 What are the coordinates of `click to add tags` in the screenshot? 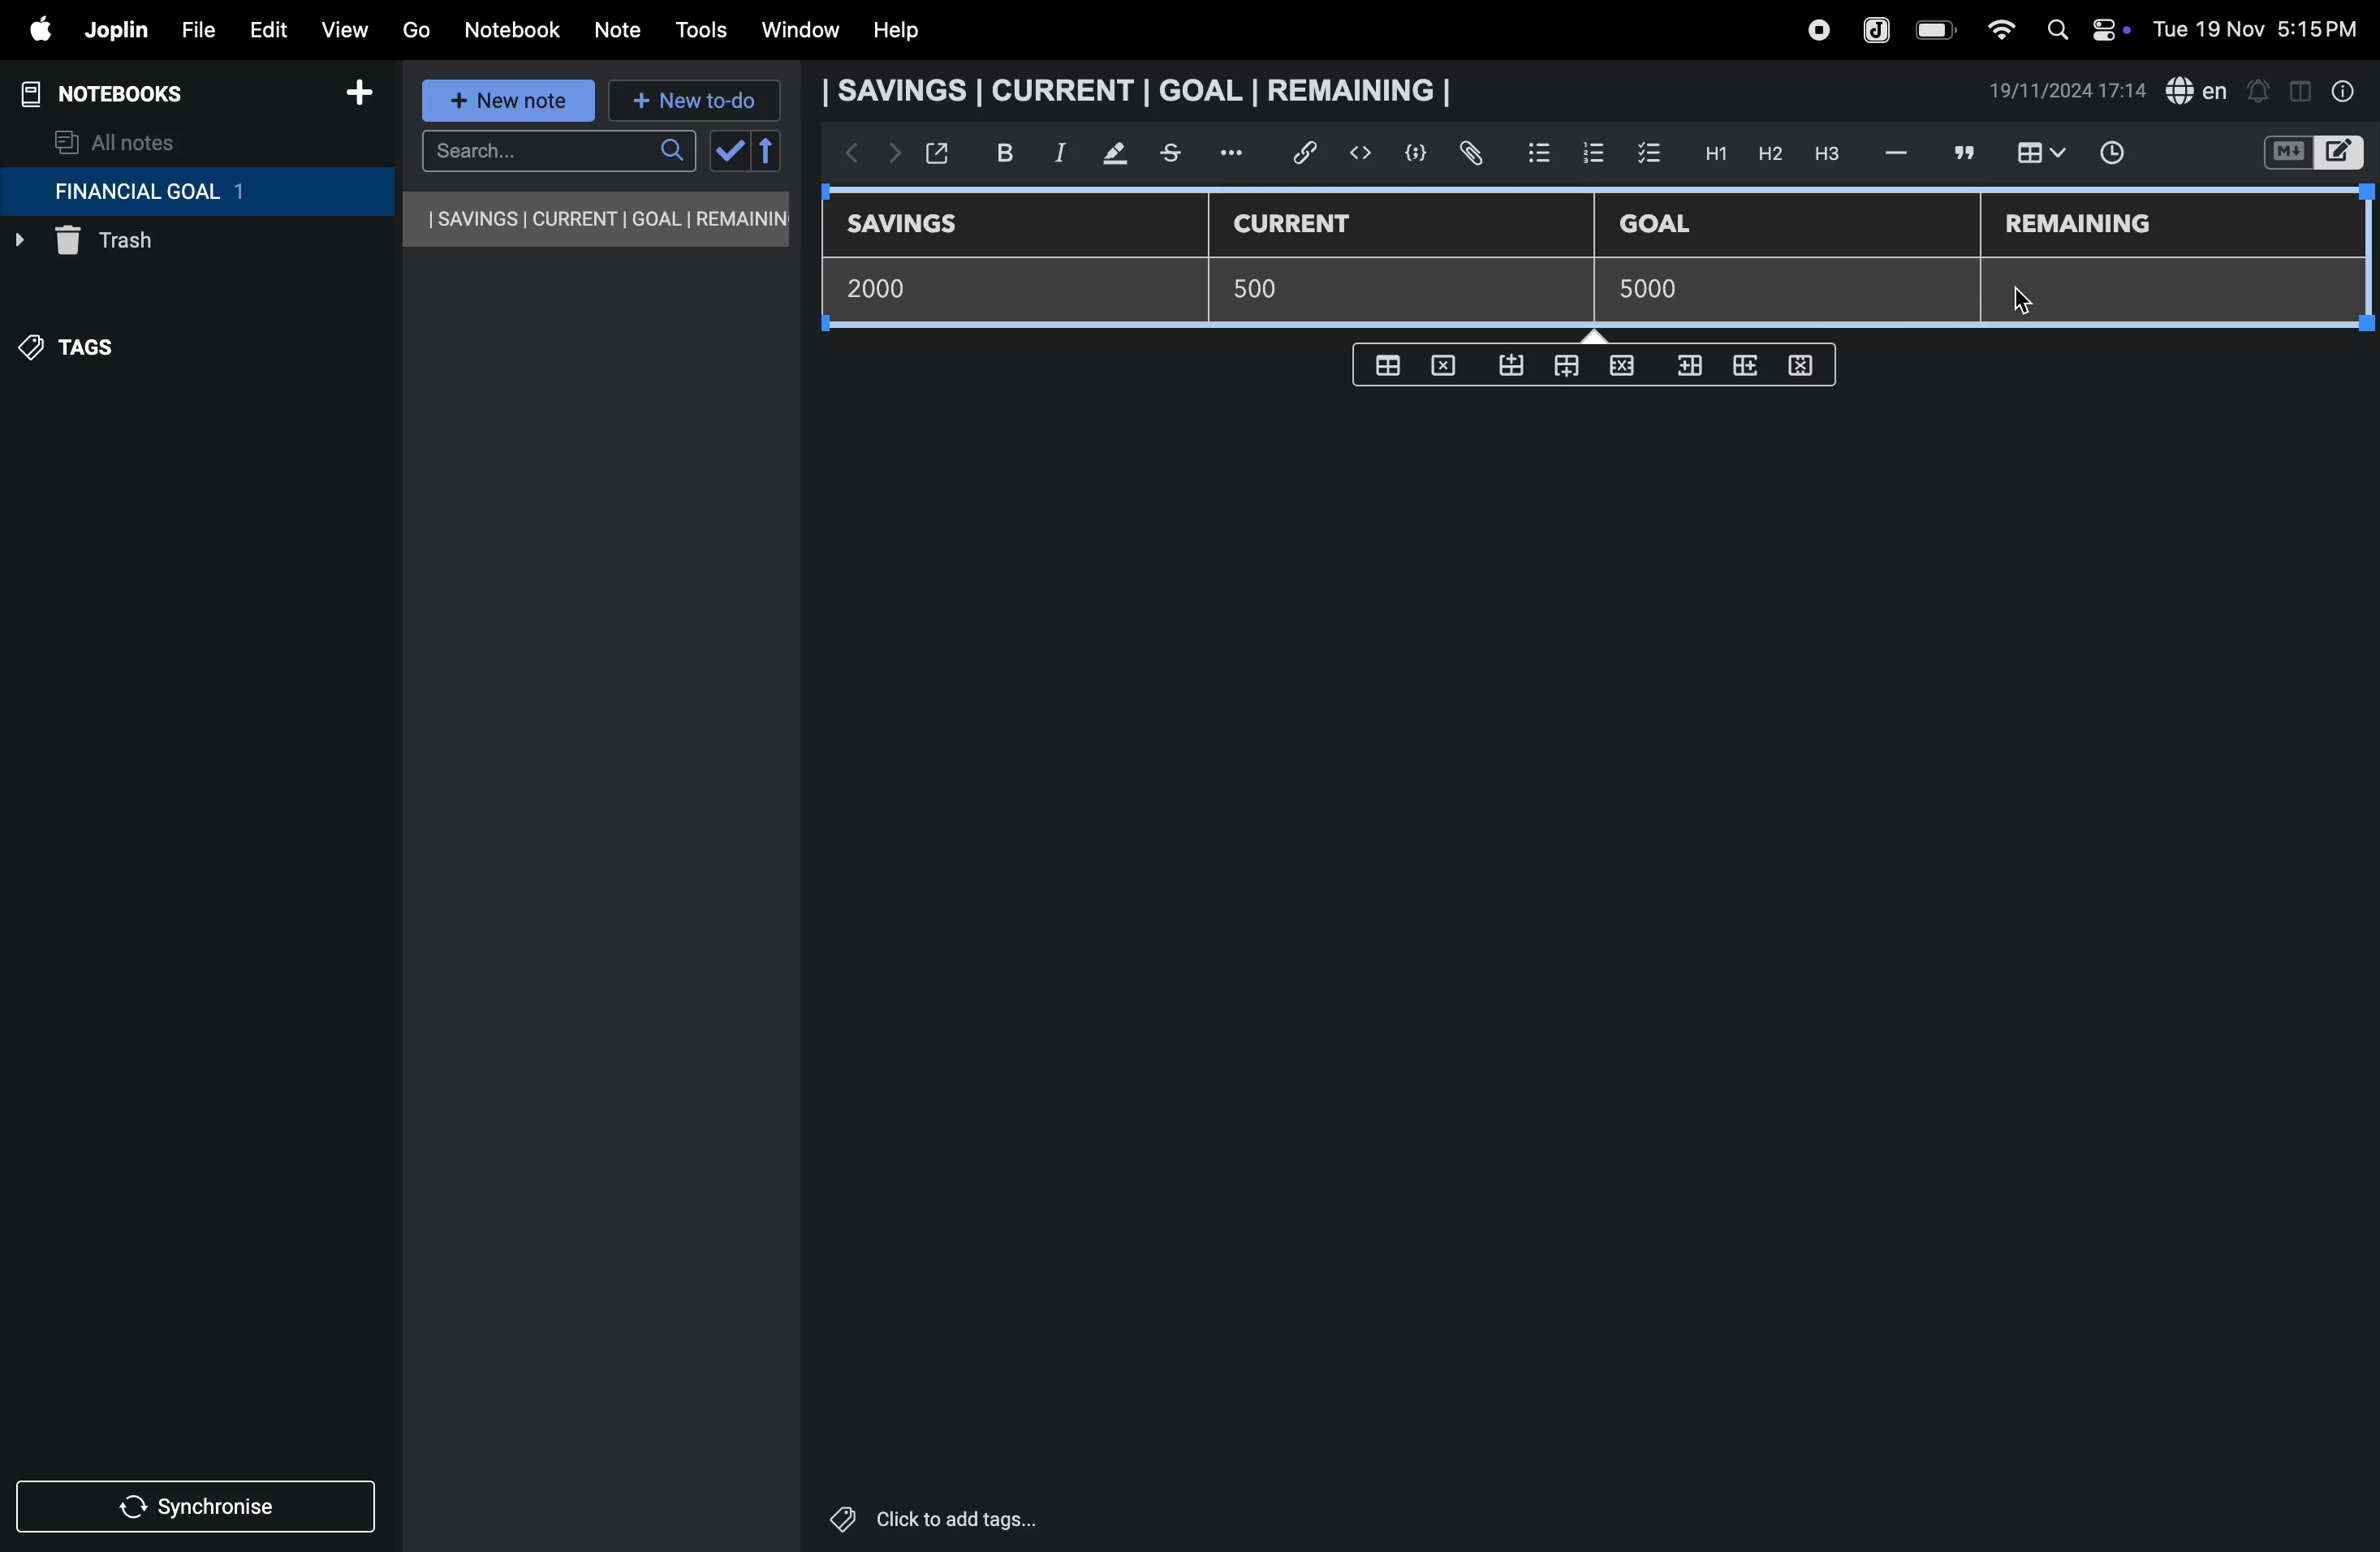 It's located at (984, 1517).